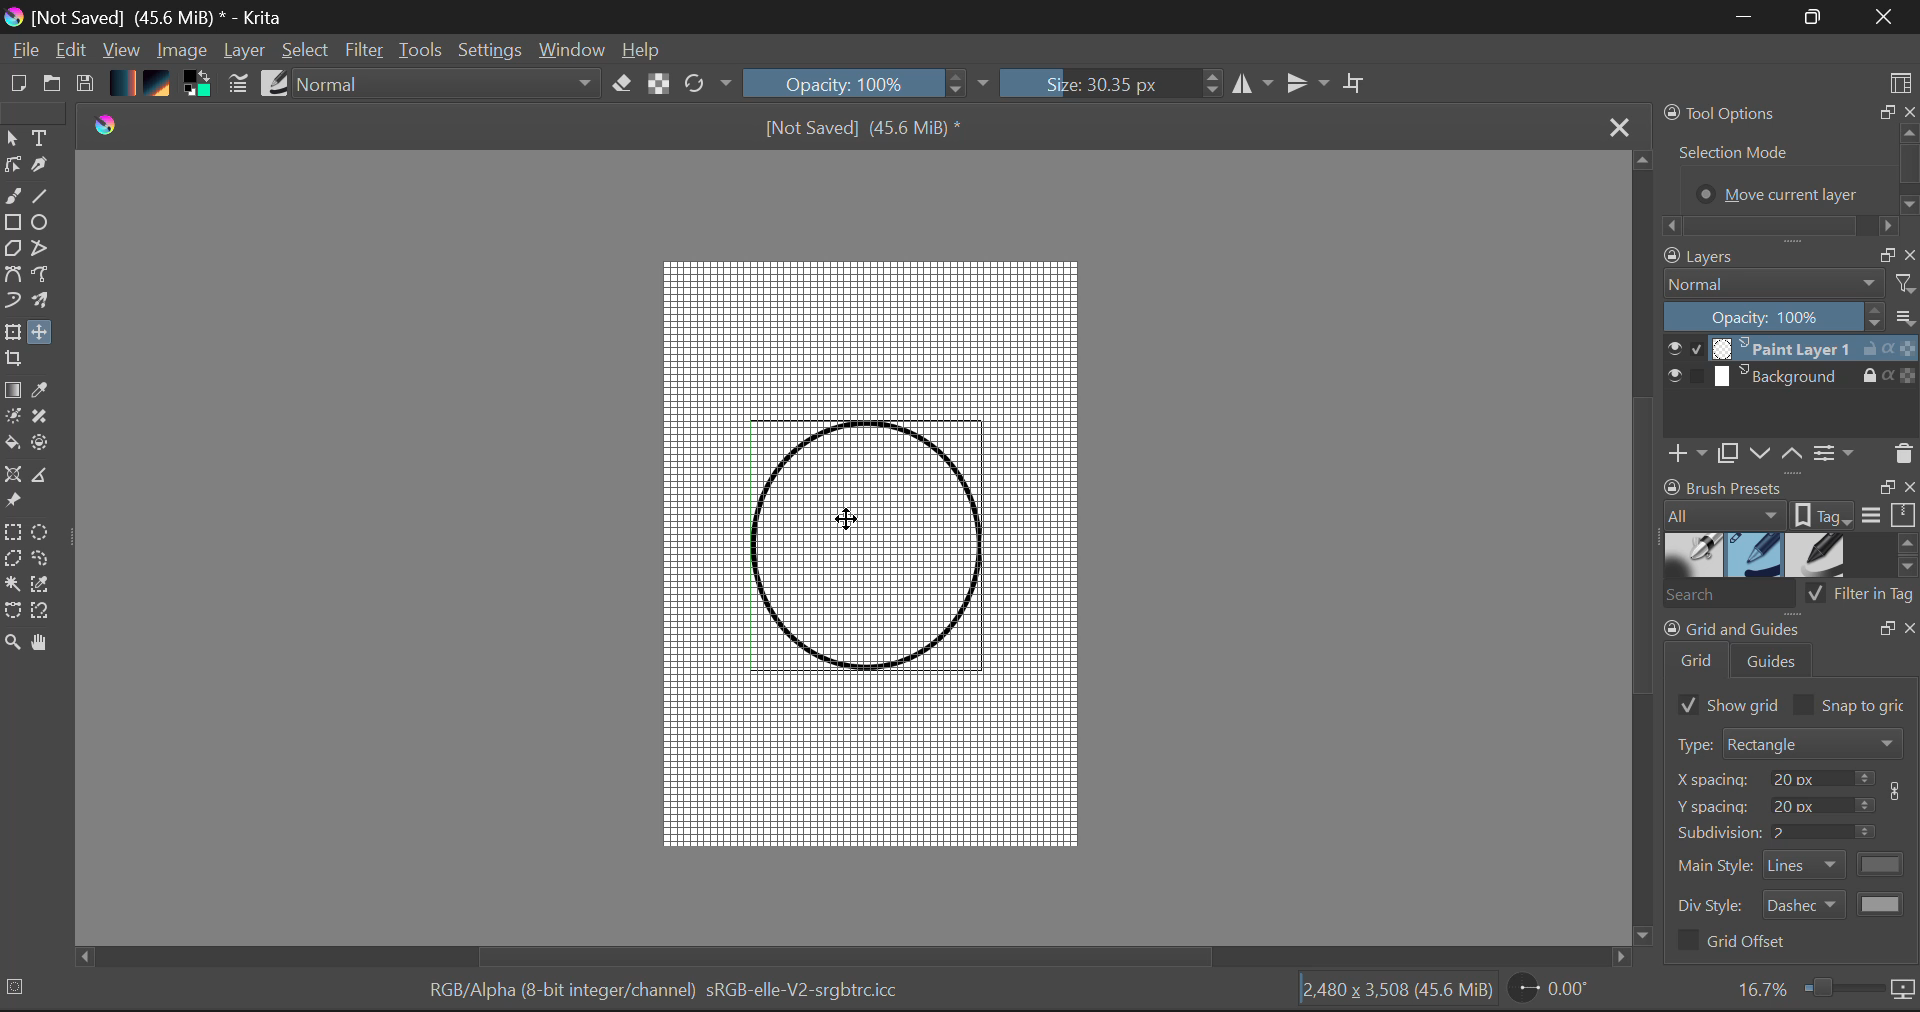 This screenshot has width=1920, height=1012. I want to click on Edit Shapes, so click(16, 166).